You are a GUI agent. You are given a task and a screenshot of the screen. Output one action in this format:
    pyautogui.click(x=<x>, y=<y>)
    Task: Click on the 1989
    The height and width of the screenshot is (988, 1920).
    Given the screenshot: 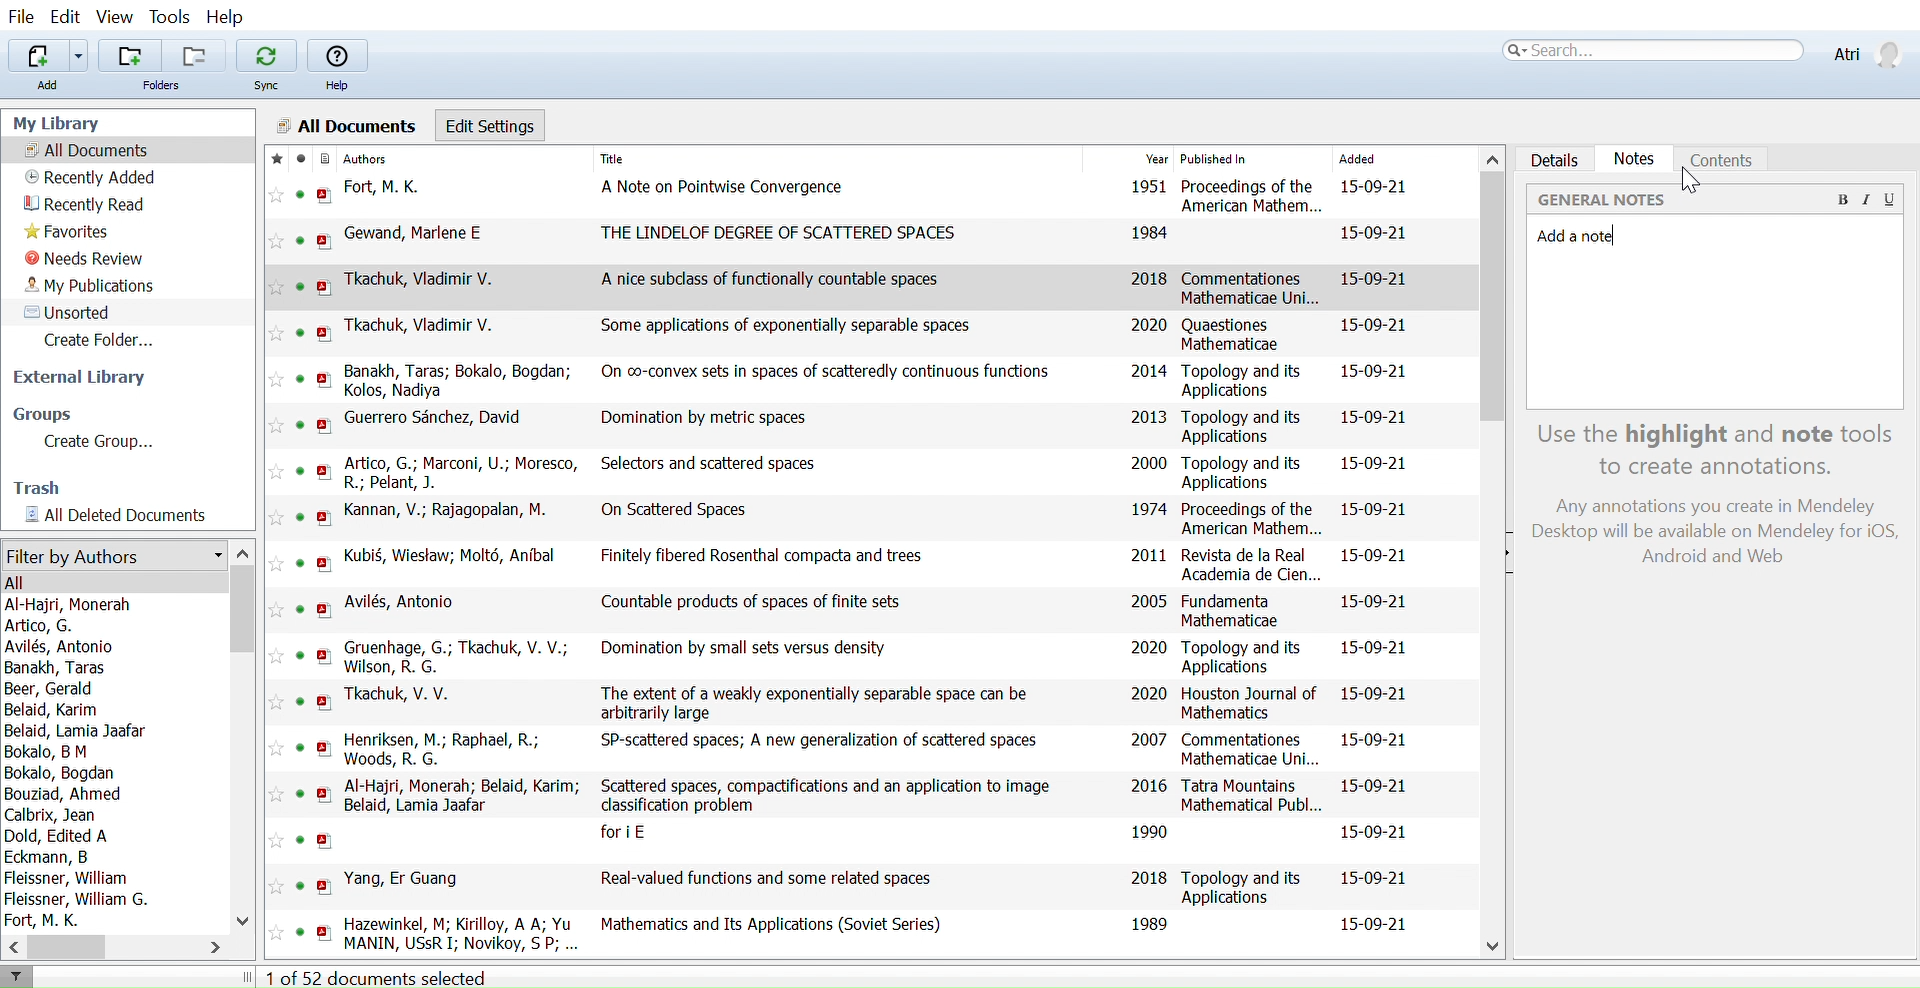 What is the action you would take?
    pyautogui.click(x=1154, y=925)
    